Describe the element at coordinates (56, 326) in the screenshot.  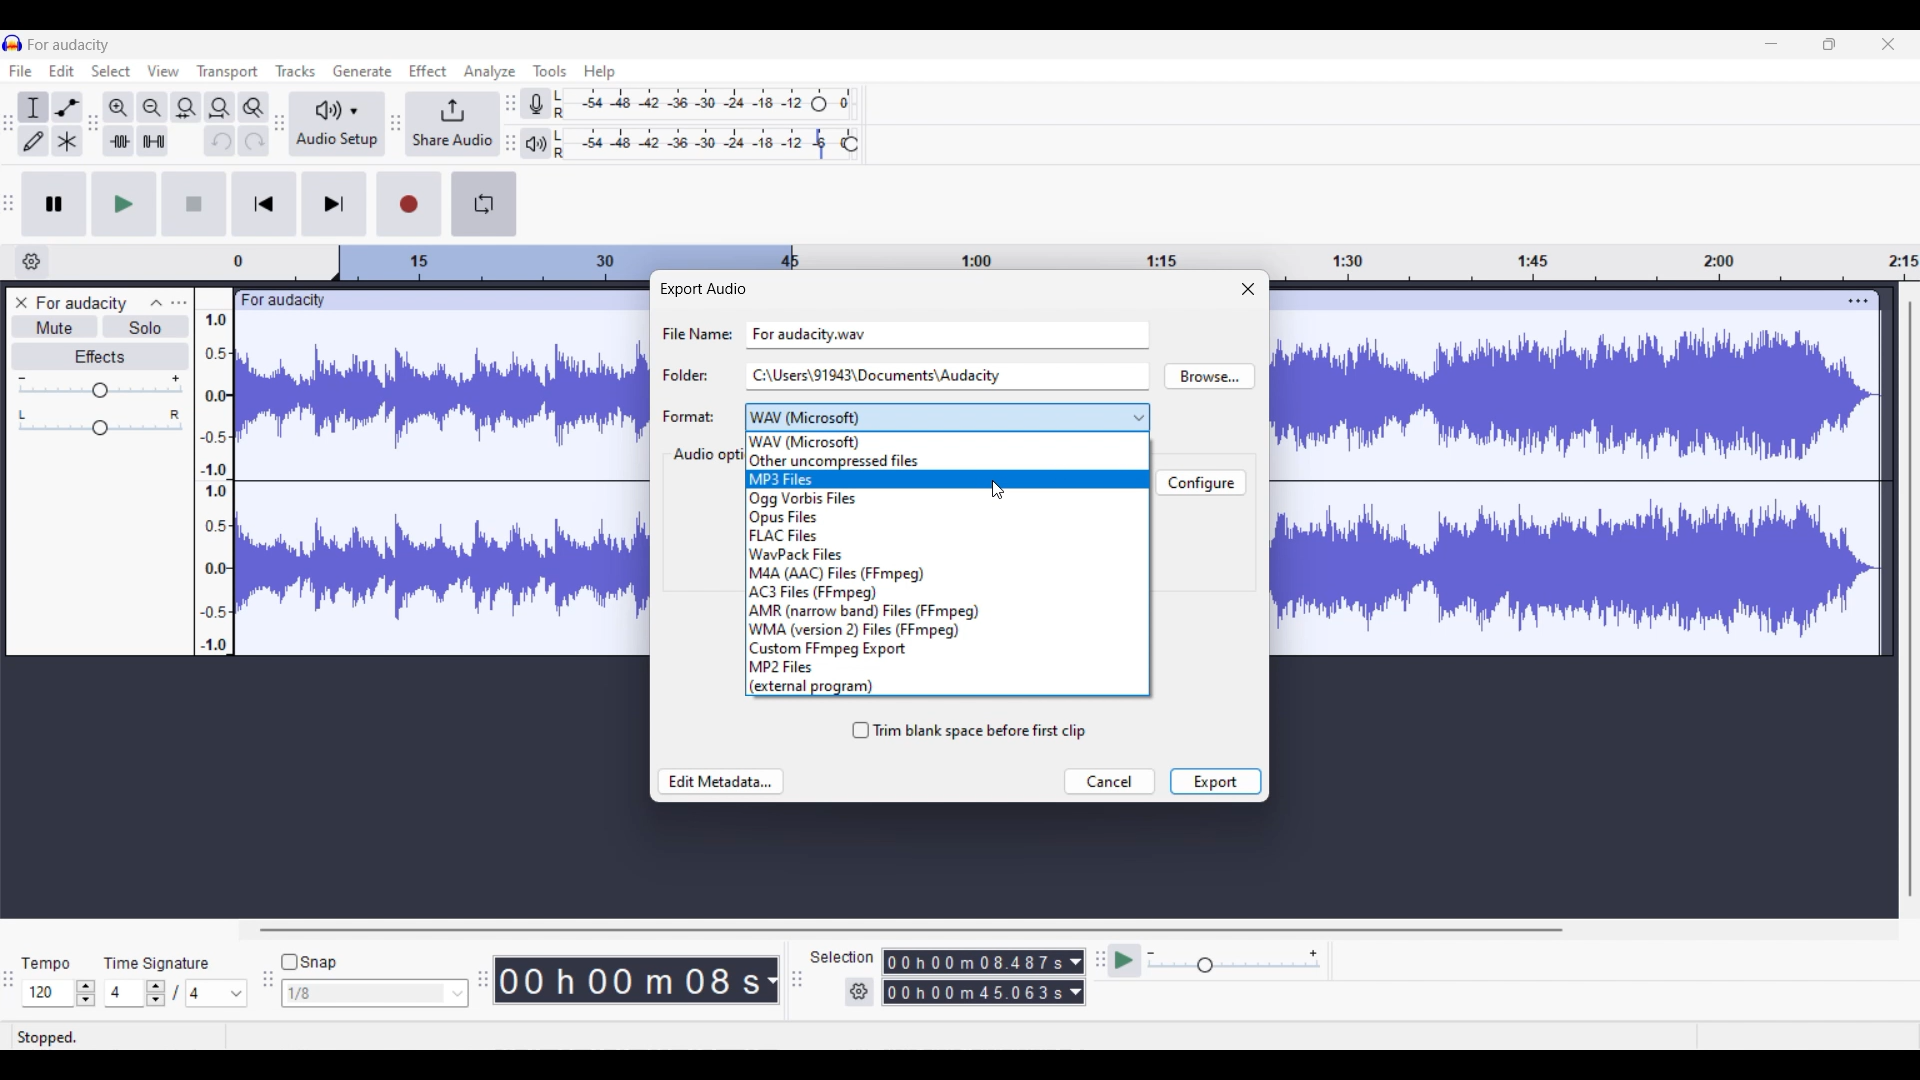
I see `Mute` at that location.